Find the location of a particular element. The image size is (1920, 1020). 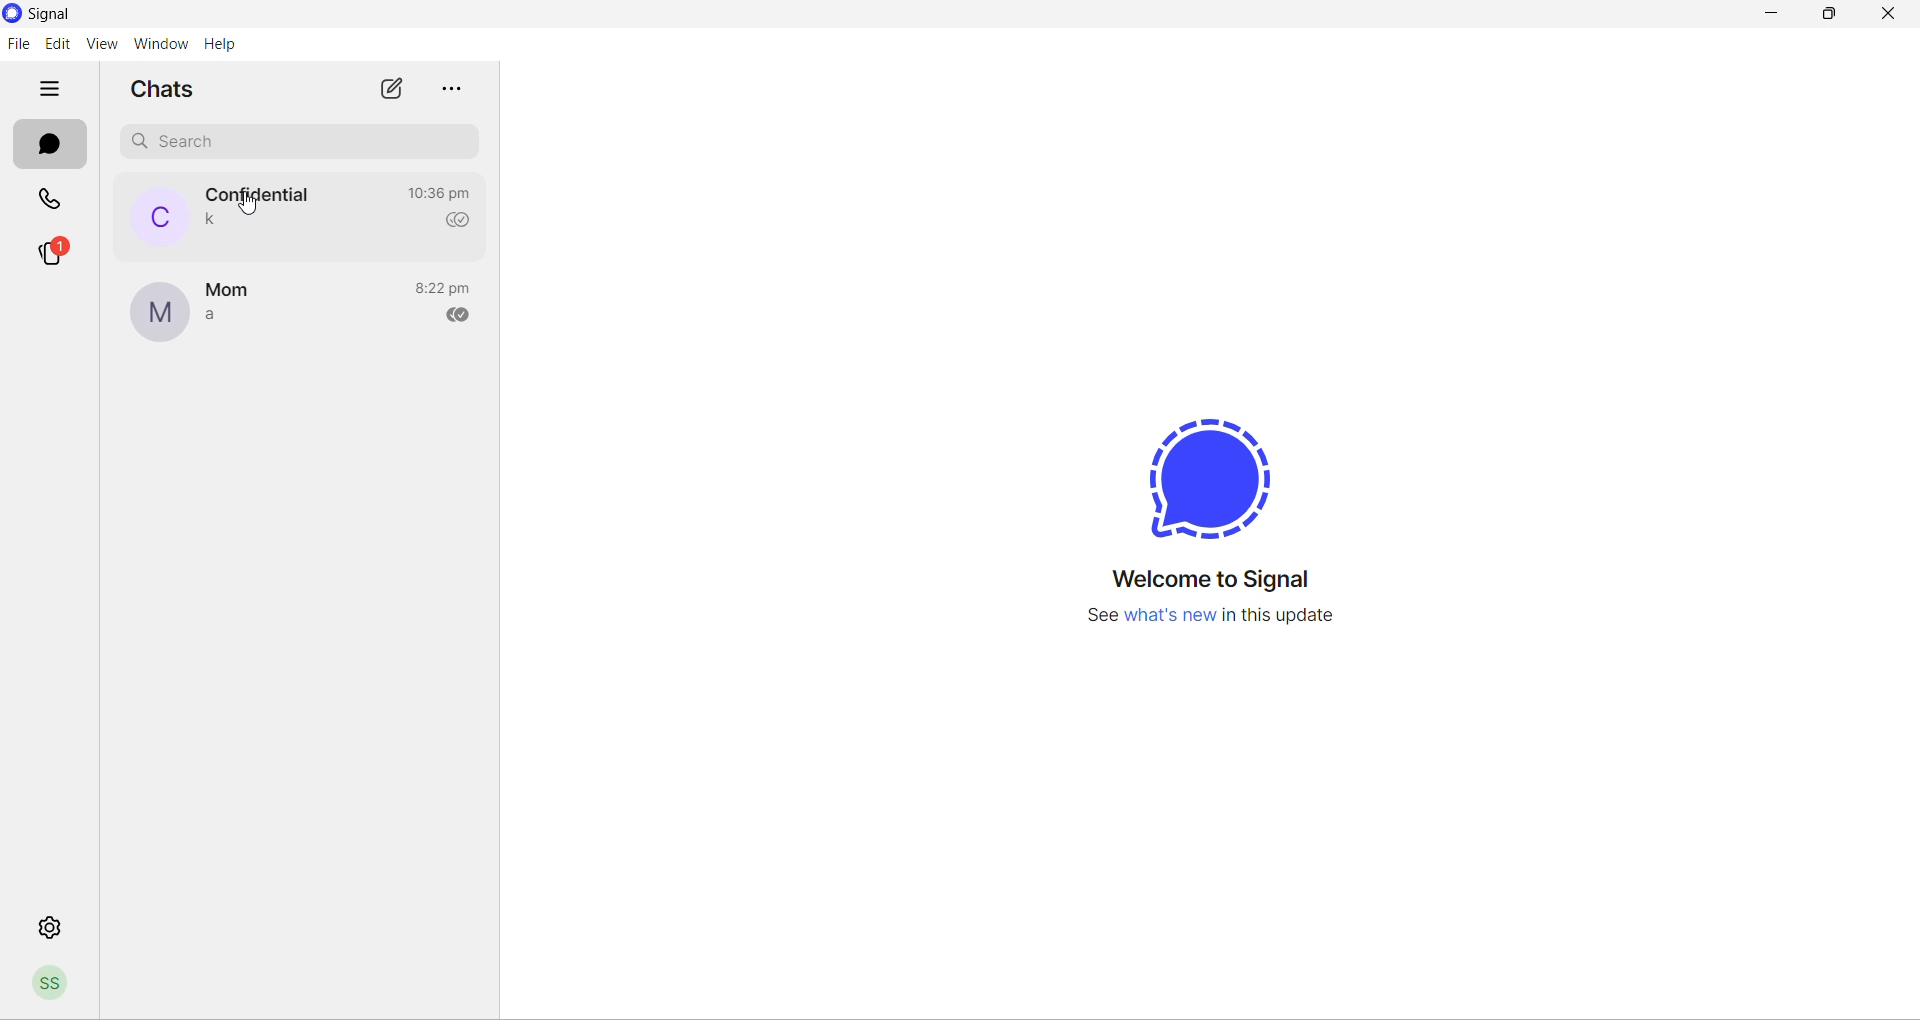

new update info is located at coordinates (1246, 620).